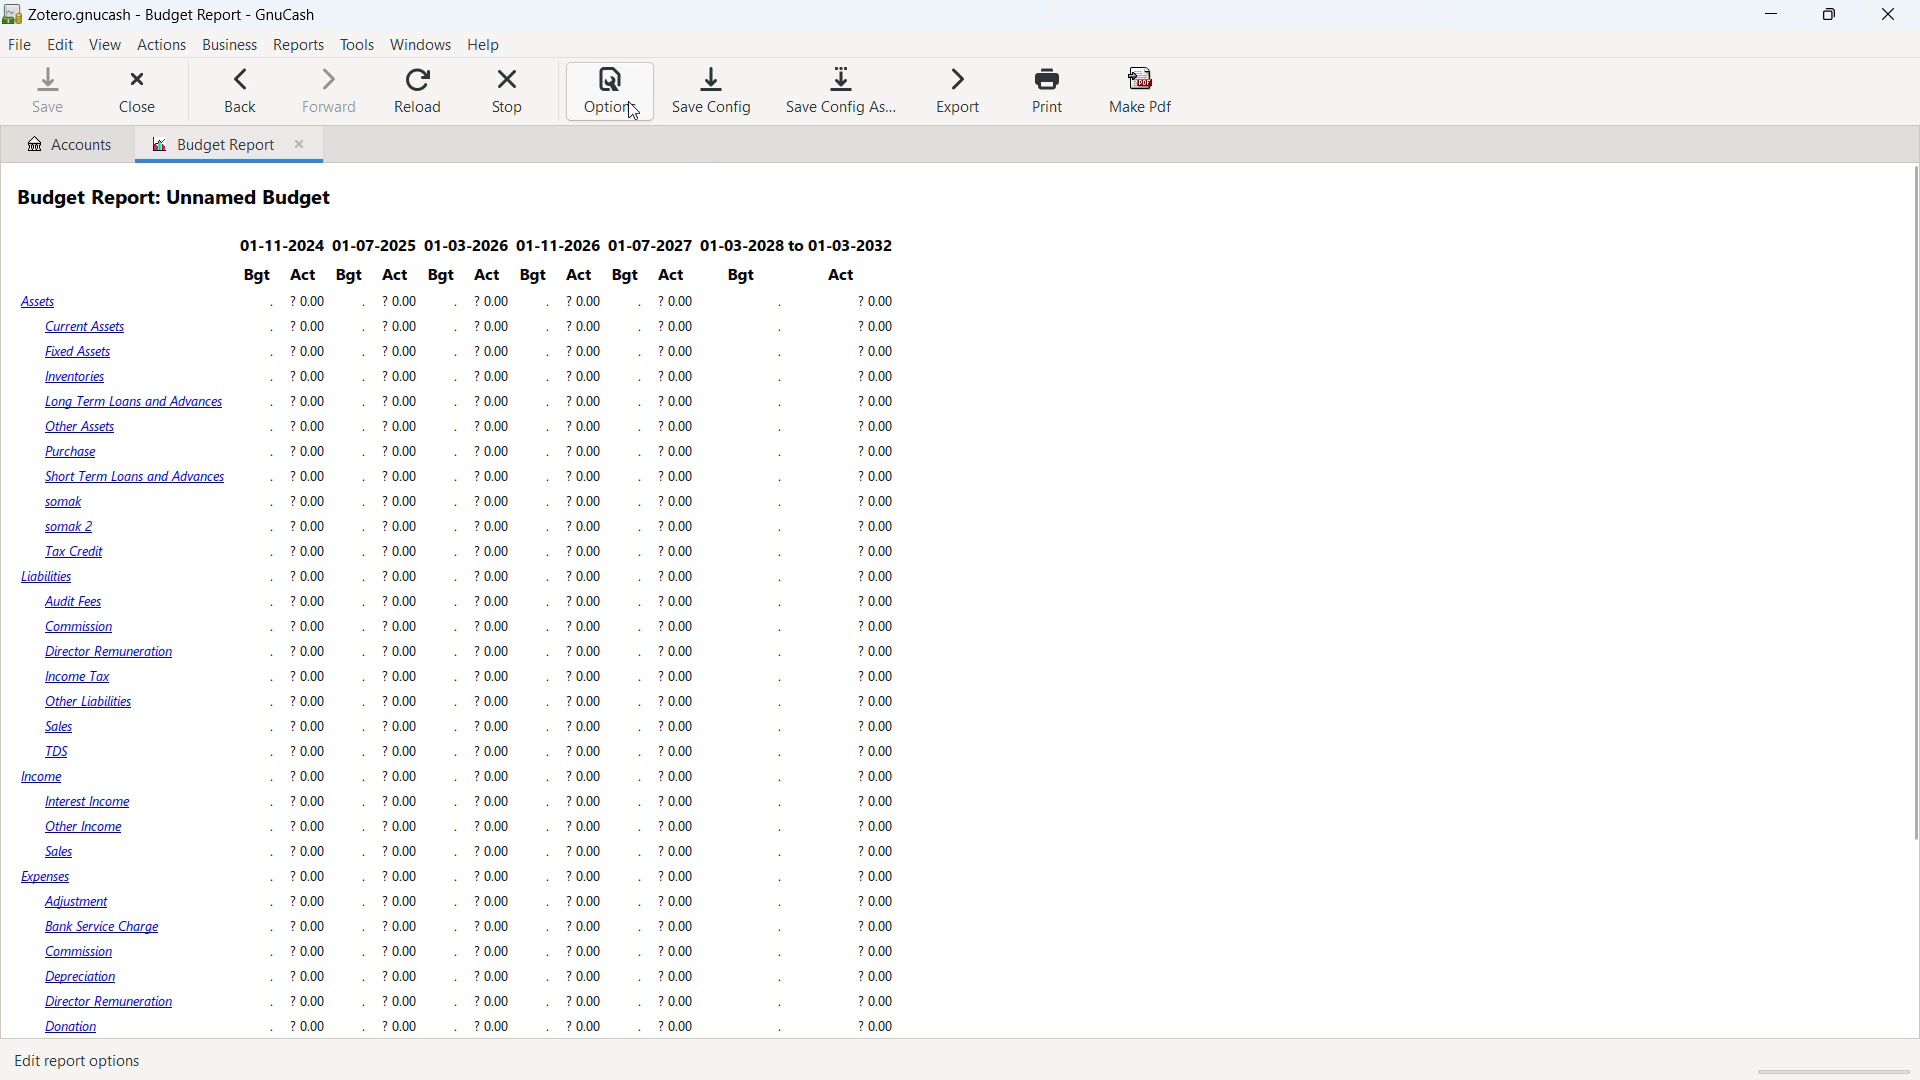 The height and width of the screenshot is (1080, 1920). I want to click on maximize, so click(1828, 15).